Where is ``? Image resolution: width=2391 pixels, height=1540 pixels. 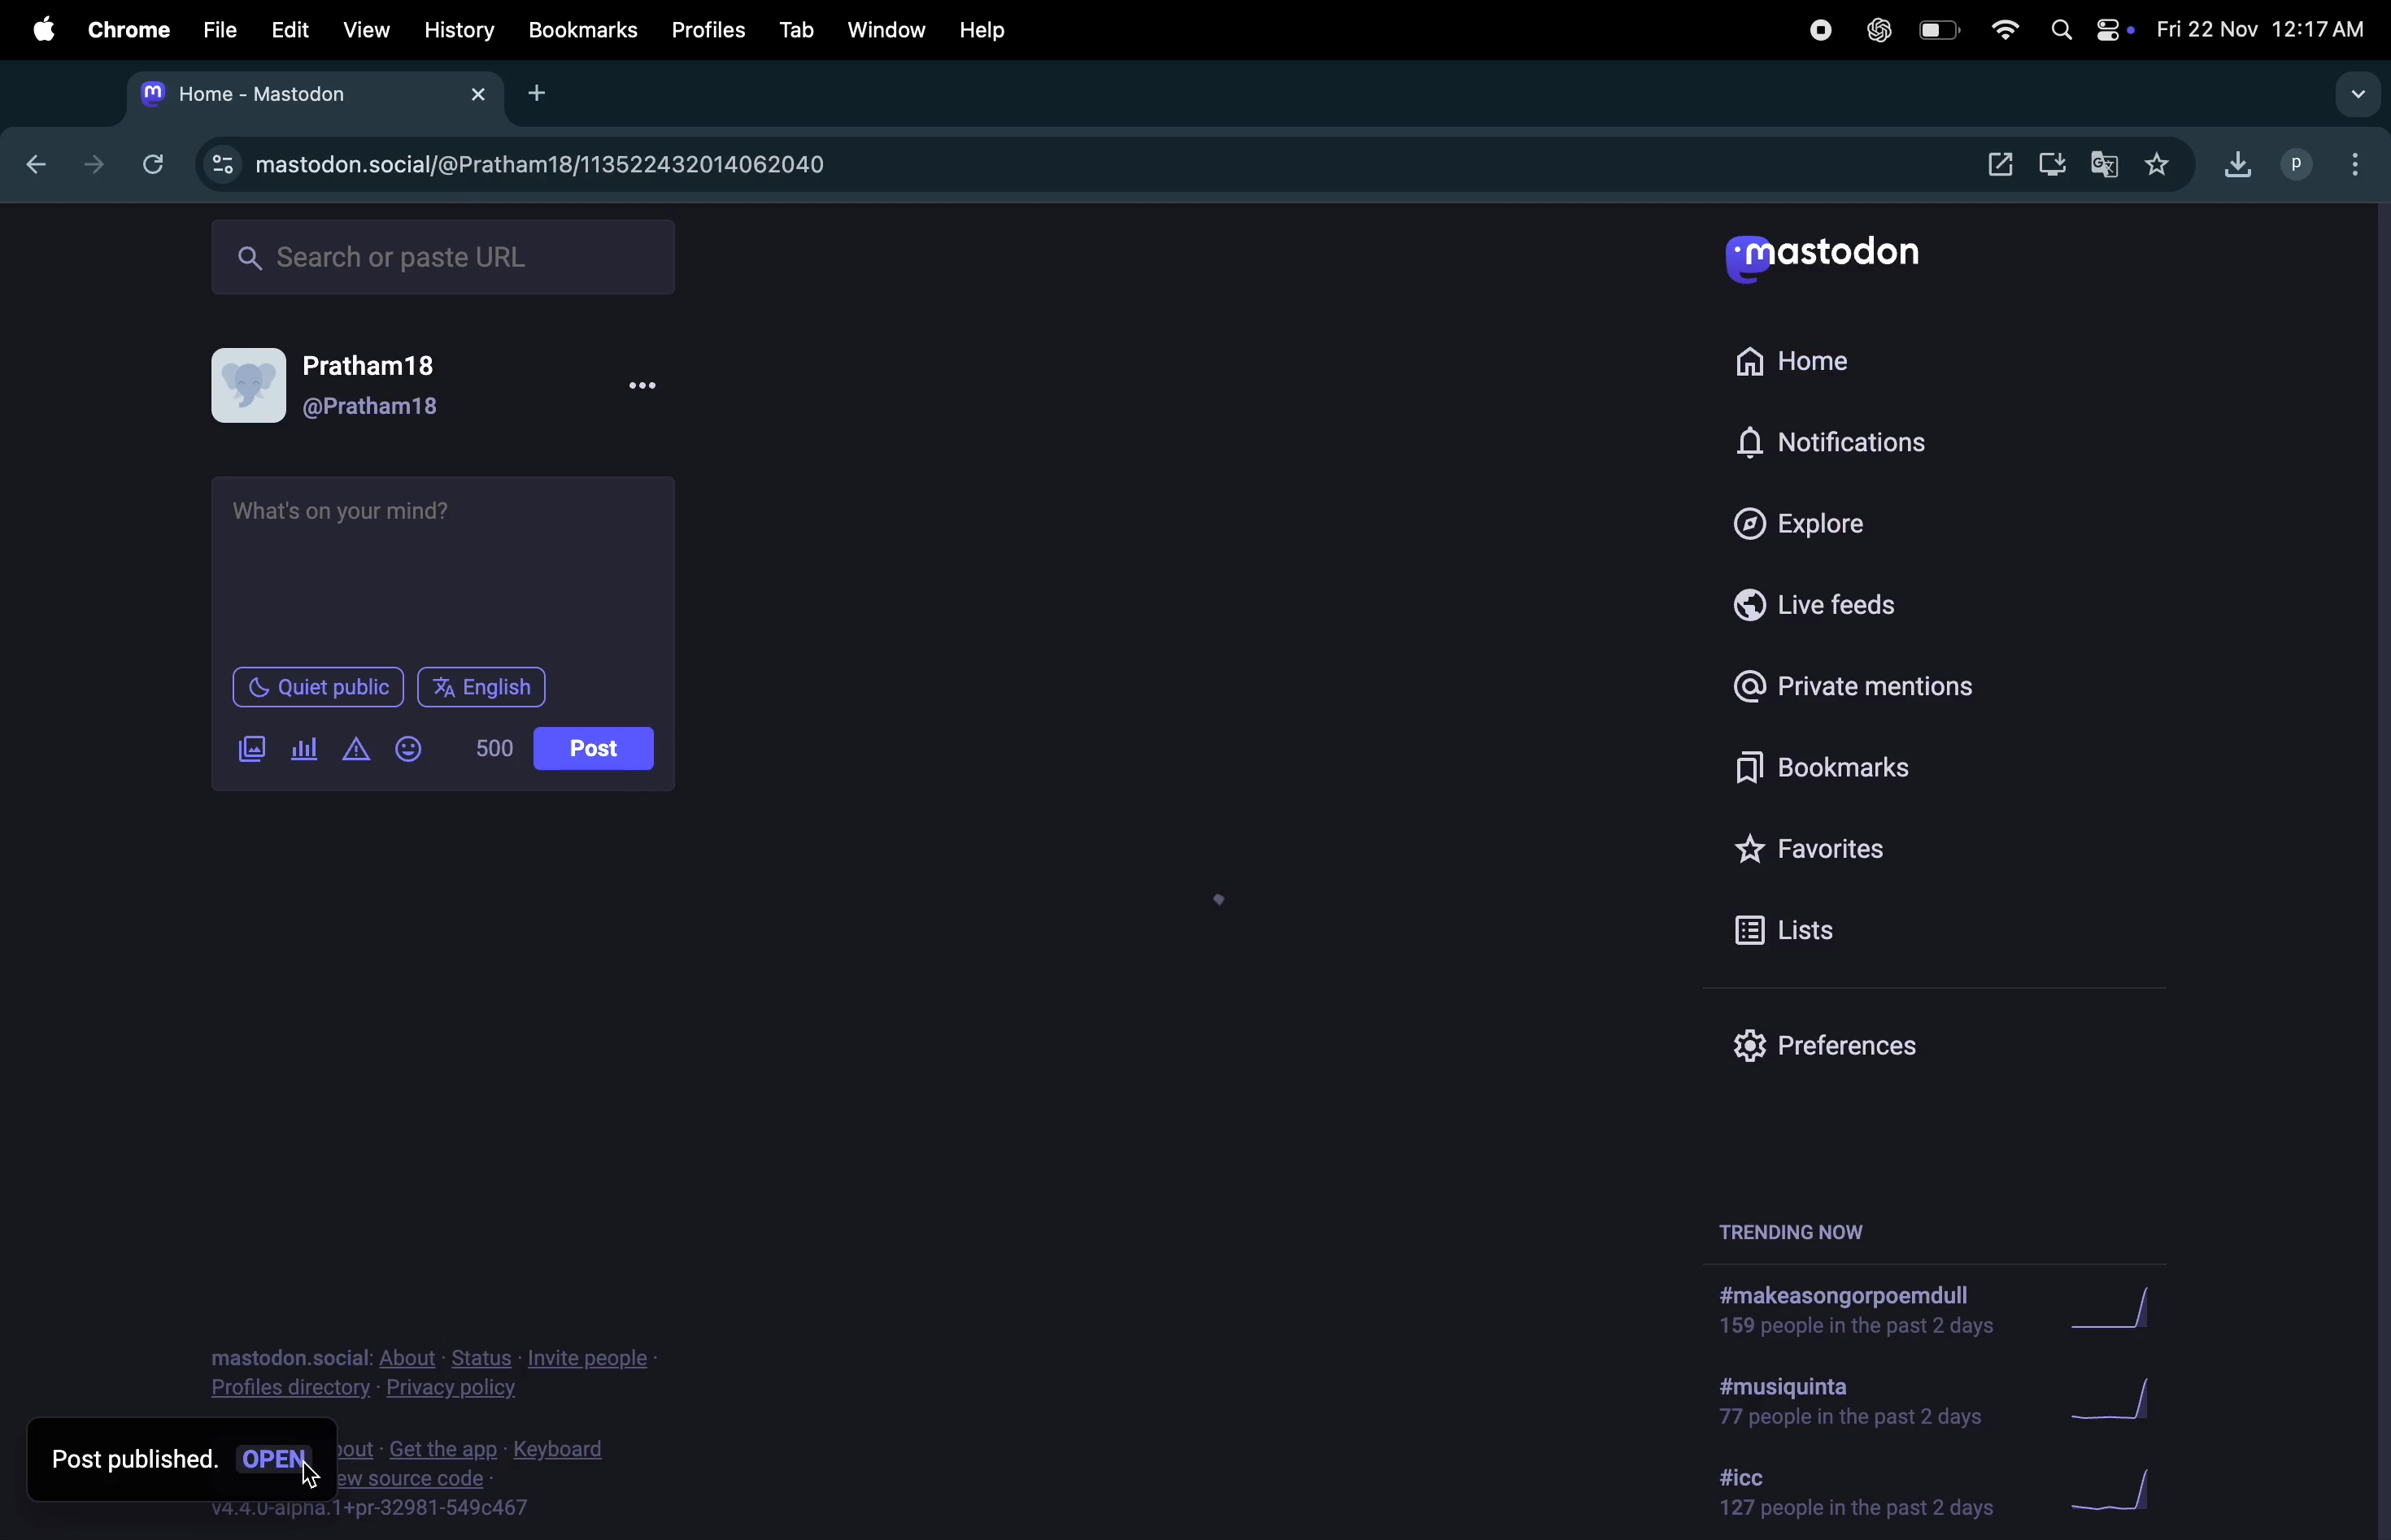  is located at coordinates (283, 1468).